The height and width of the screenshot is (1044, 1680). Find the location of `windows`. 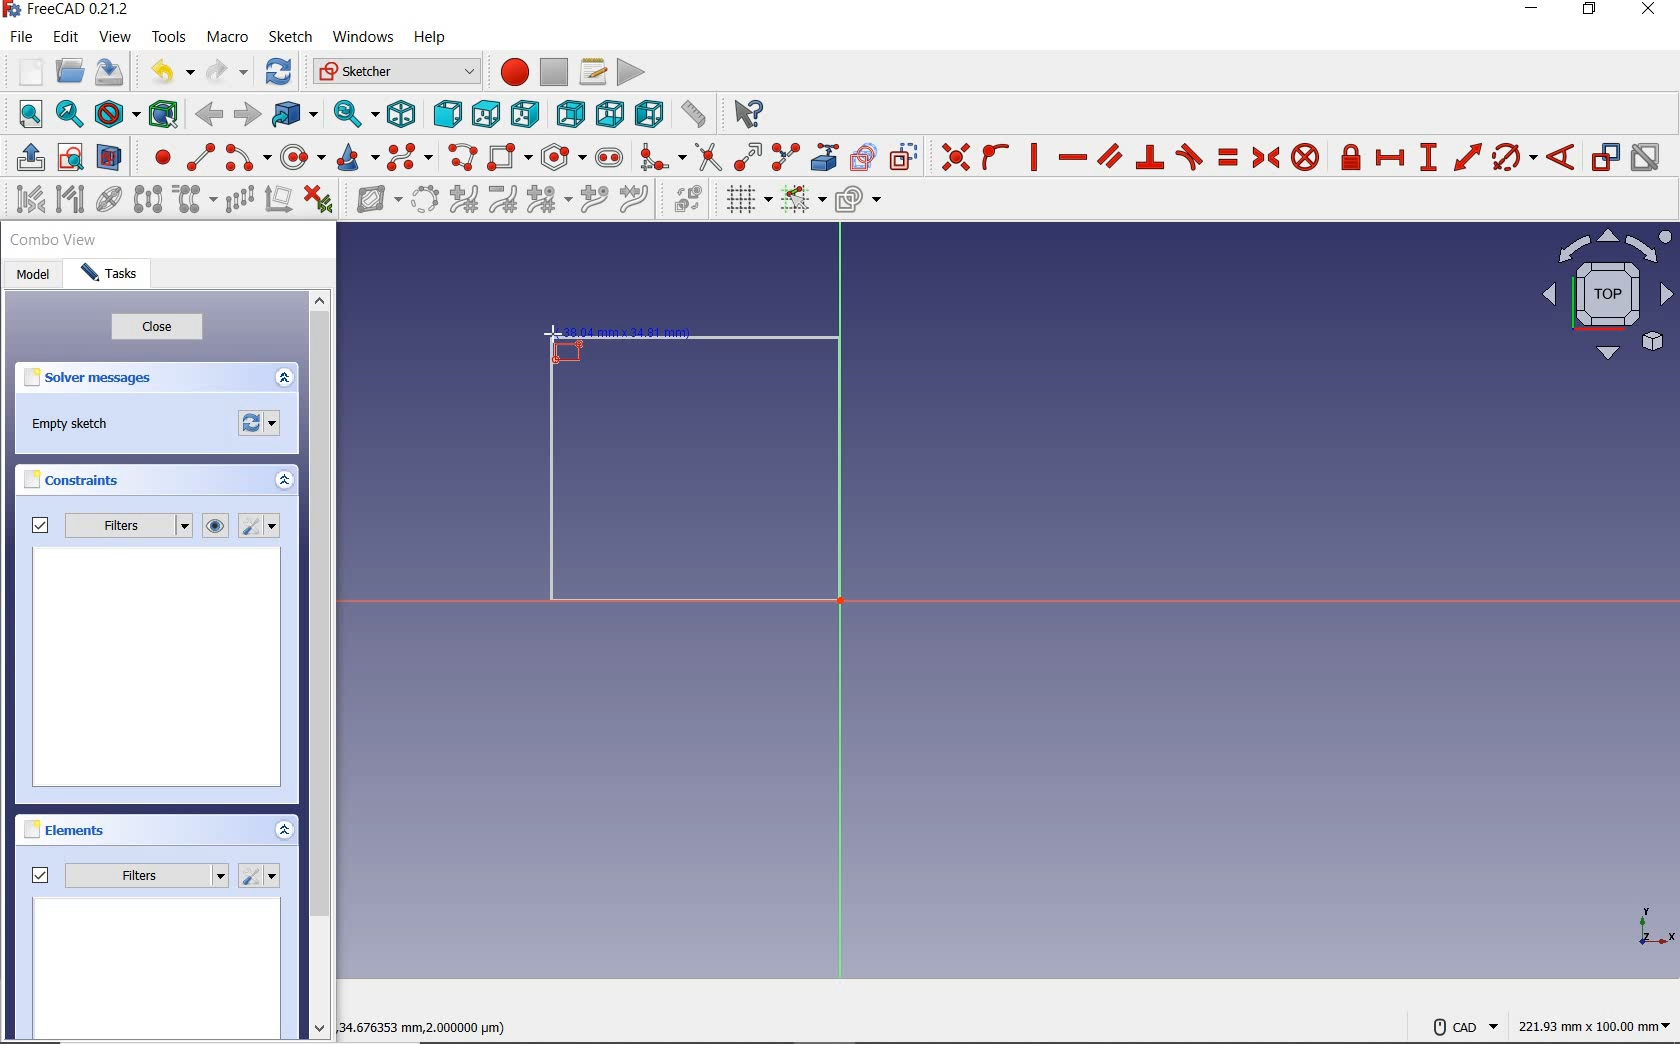

windows is located at coordinates (363, 39).